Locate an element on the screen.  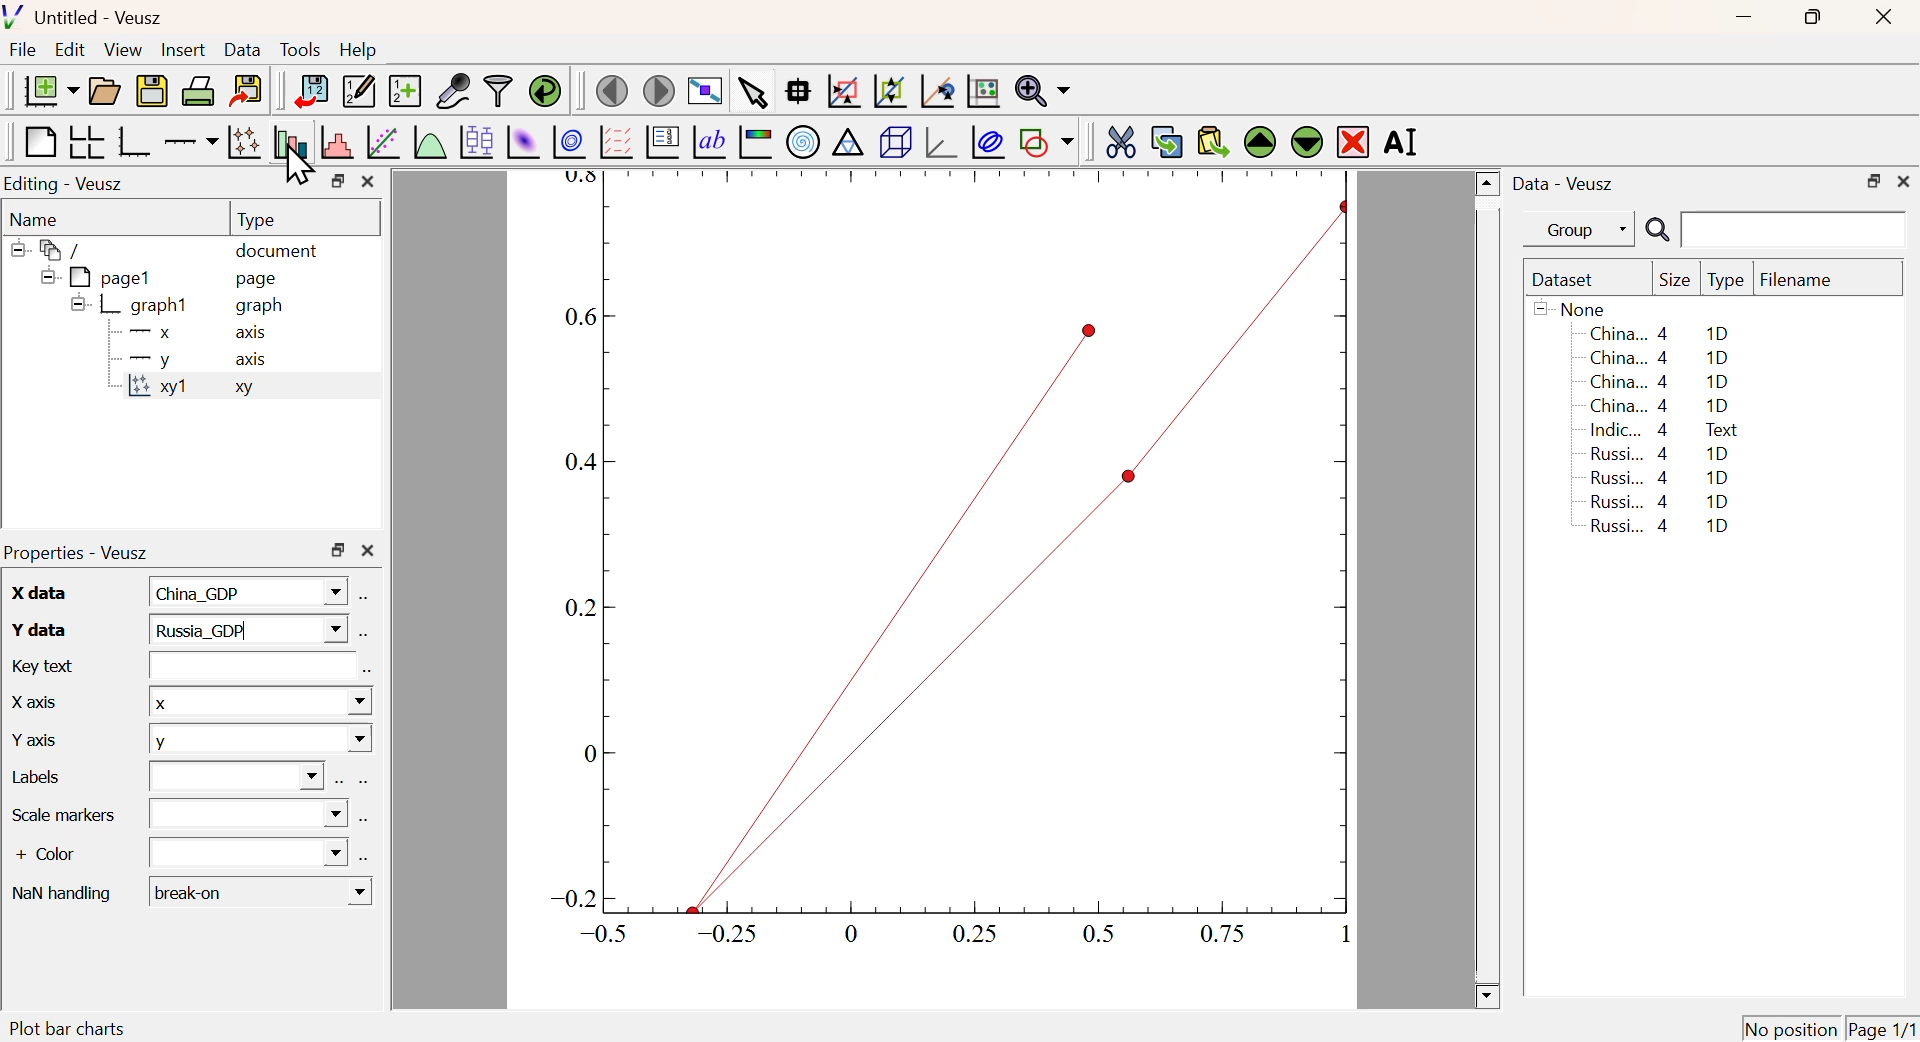
Select using dataset Browser is located at coordinates (365, 824).